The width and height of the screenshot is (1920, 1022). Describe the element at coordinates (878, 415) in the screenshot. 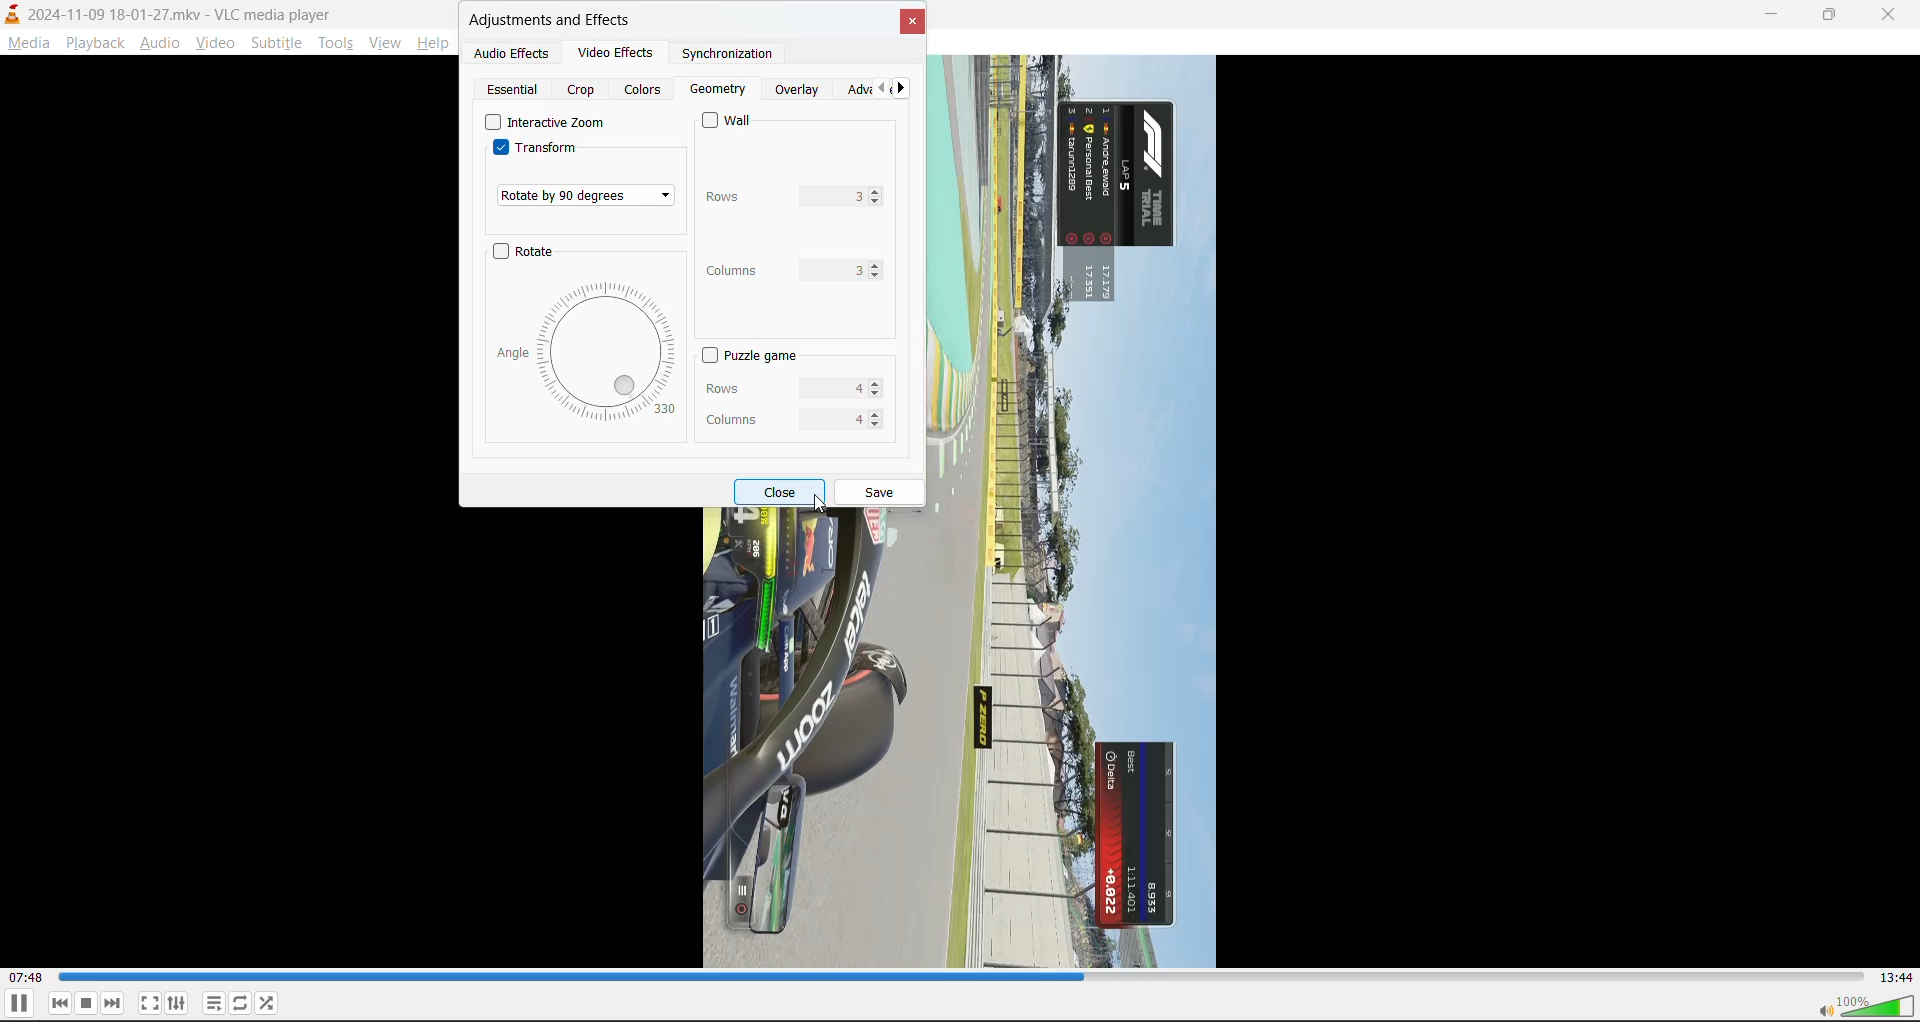

I see `increase` at that location.